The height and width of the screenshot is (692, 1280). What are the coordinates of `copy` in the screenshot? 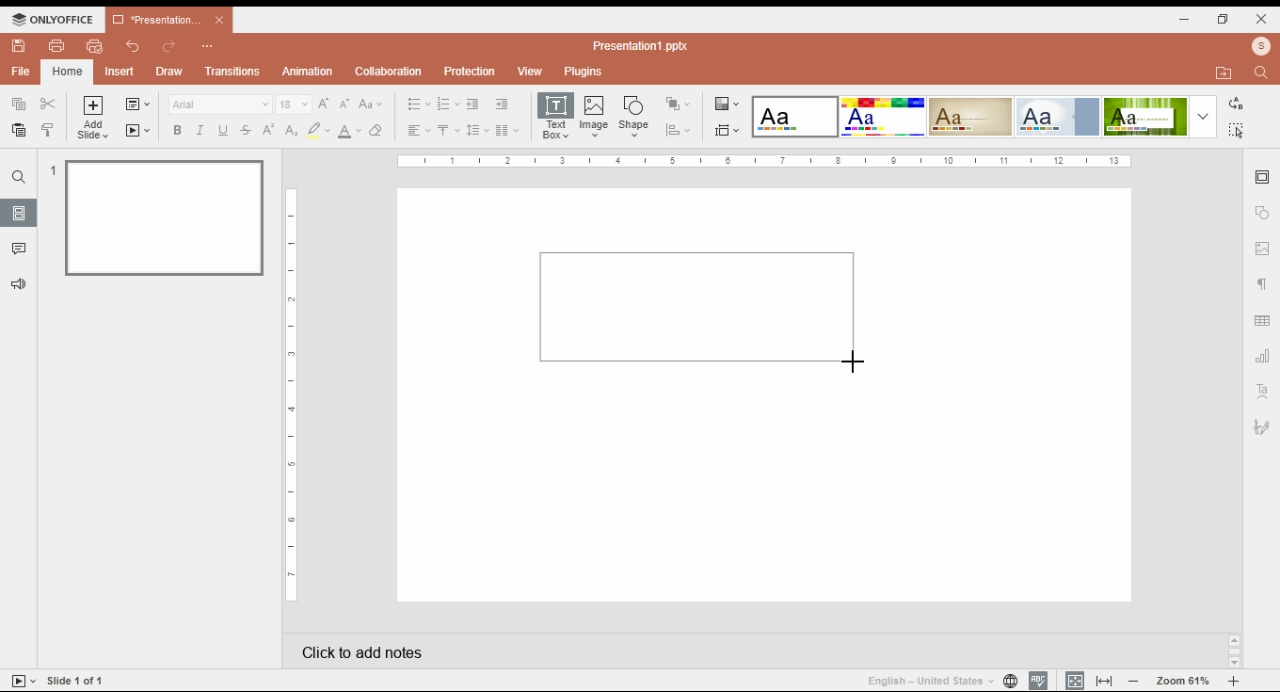 It's located at (20, 104).